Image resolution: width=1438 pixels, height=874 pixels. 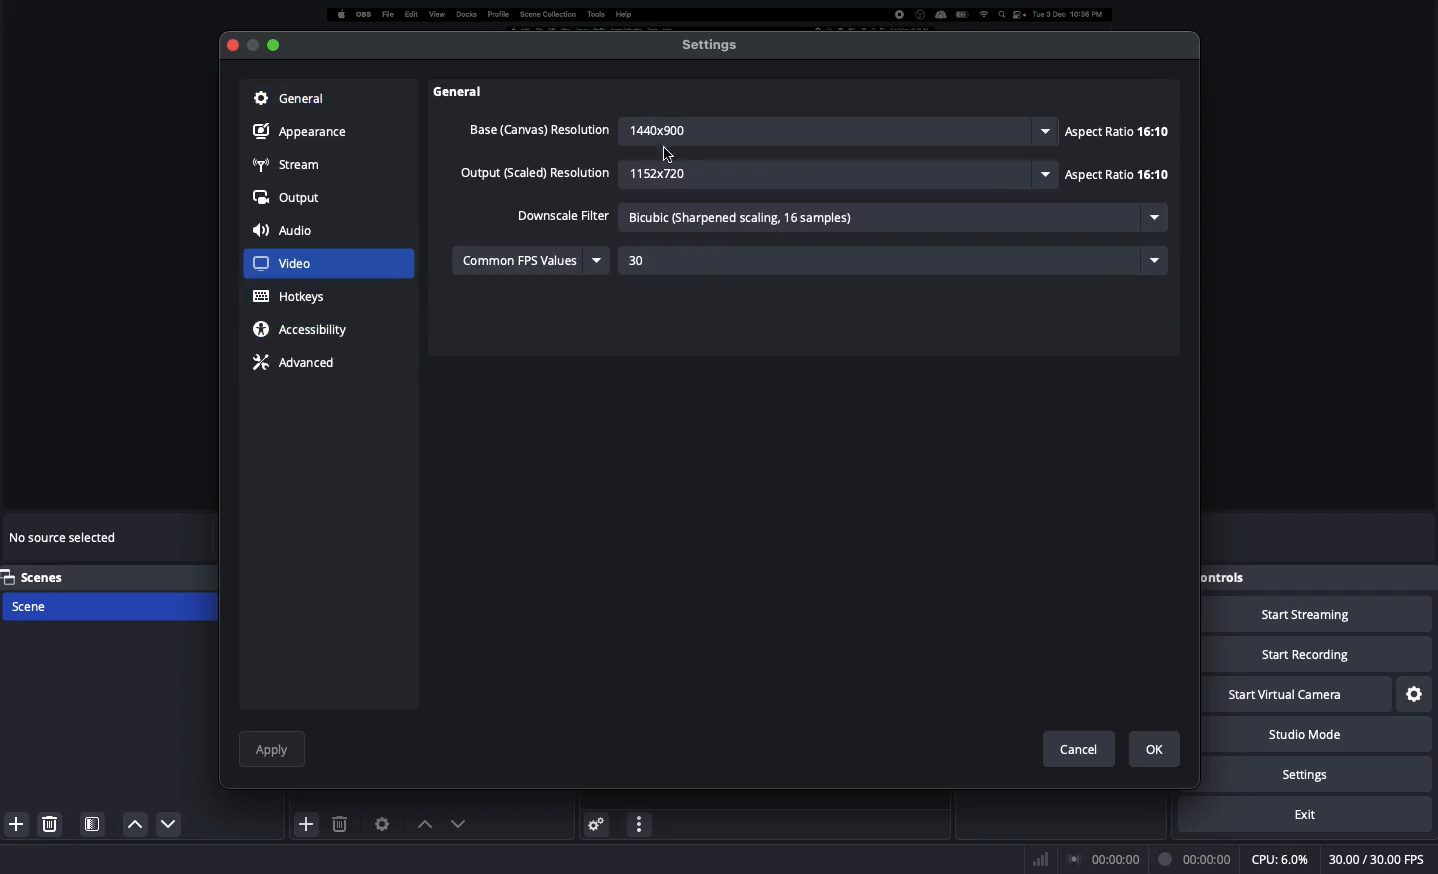 What do you see at coordinates (342, 824) in the screenshot?
I see `Delete` at bounding box center [342, 824].